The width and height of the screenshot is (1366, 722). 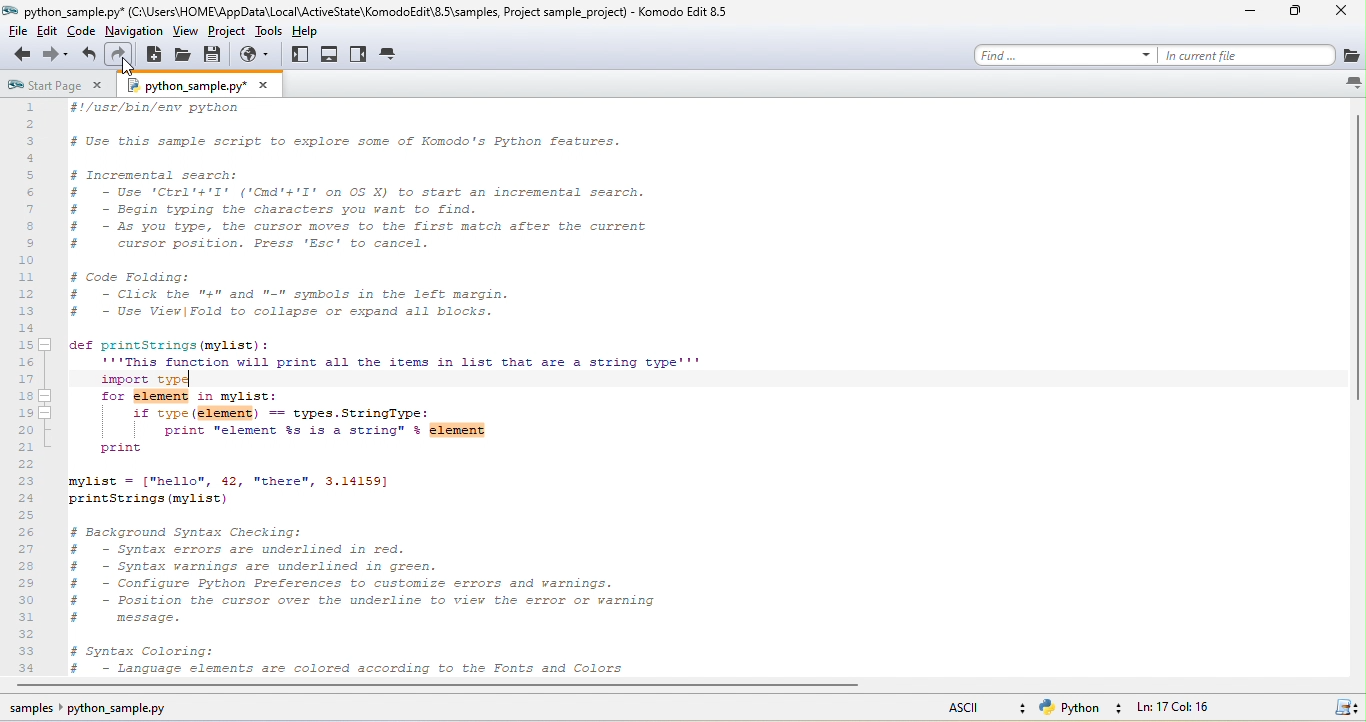 I want to click on code, so click(x=78, y=31).